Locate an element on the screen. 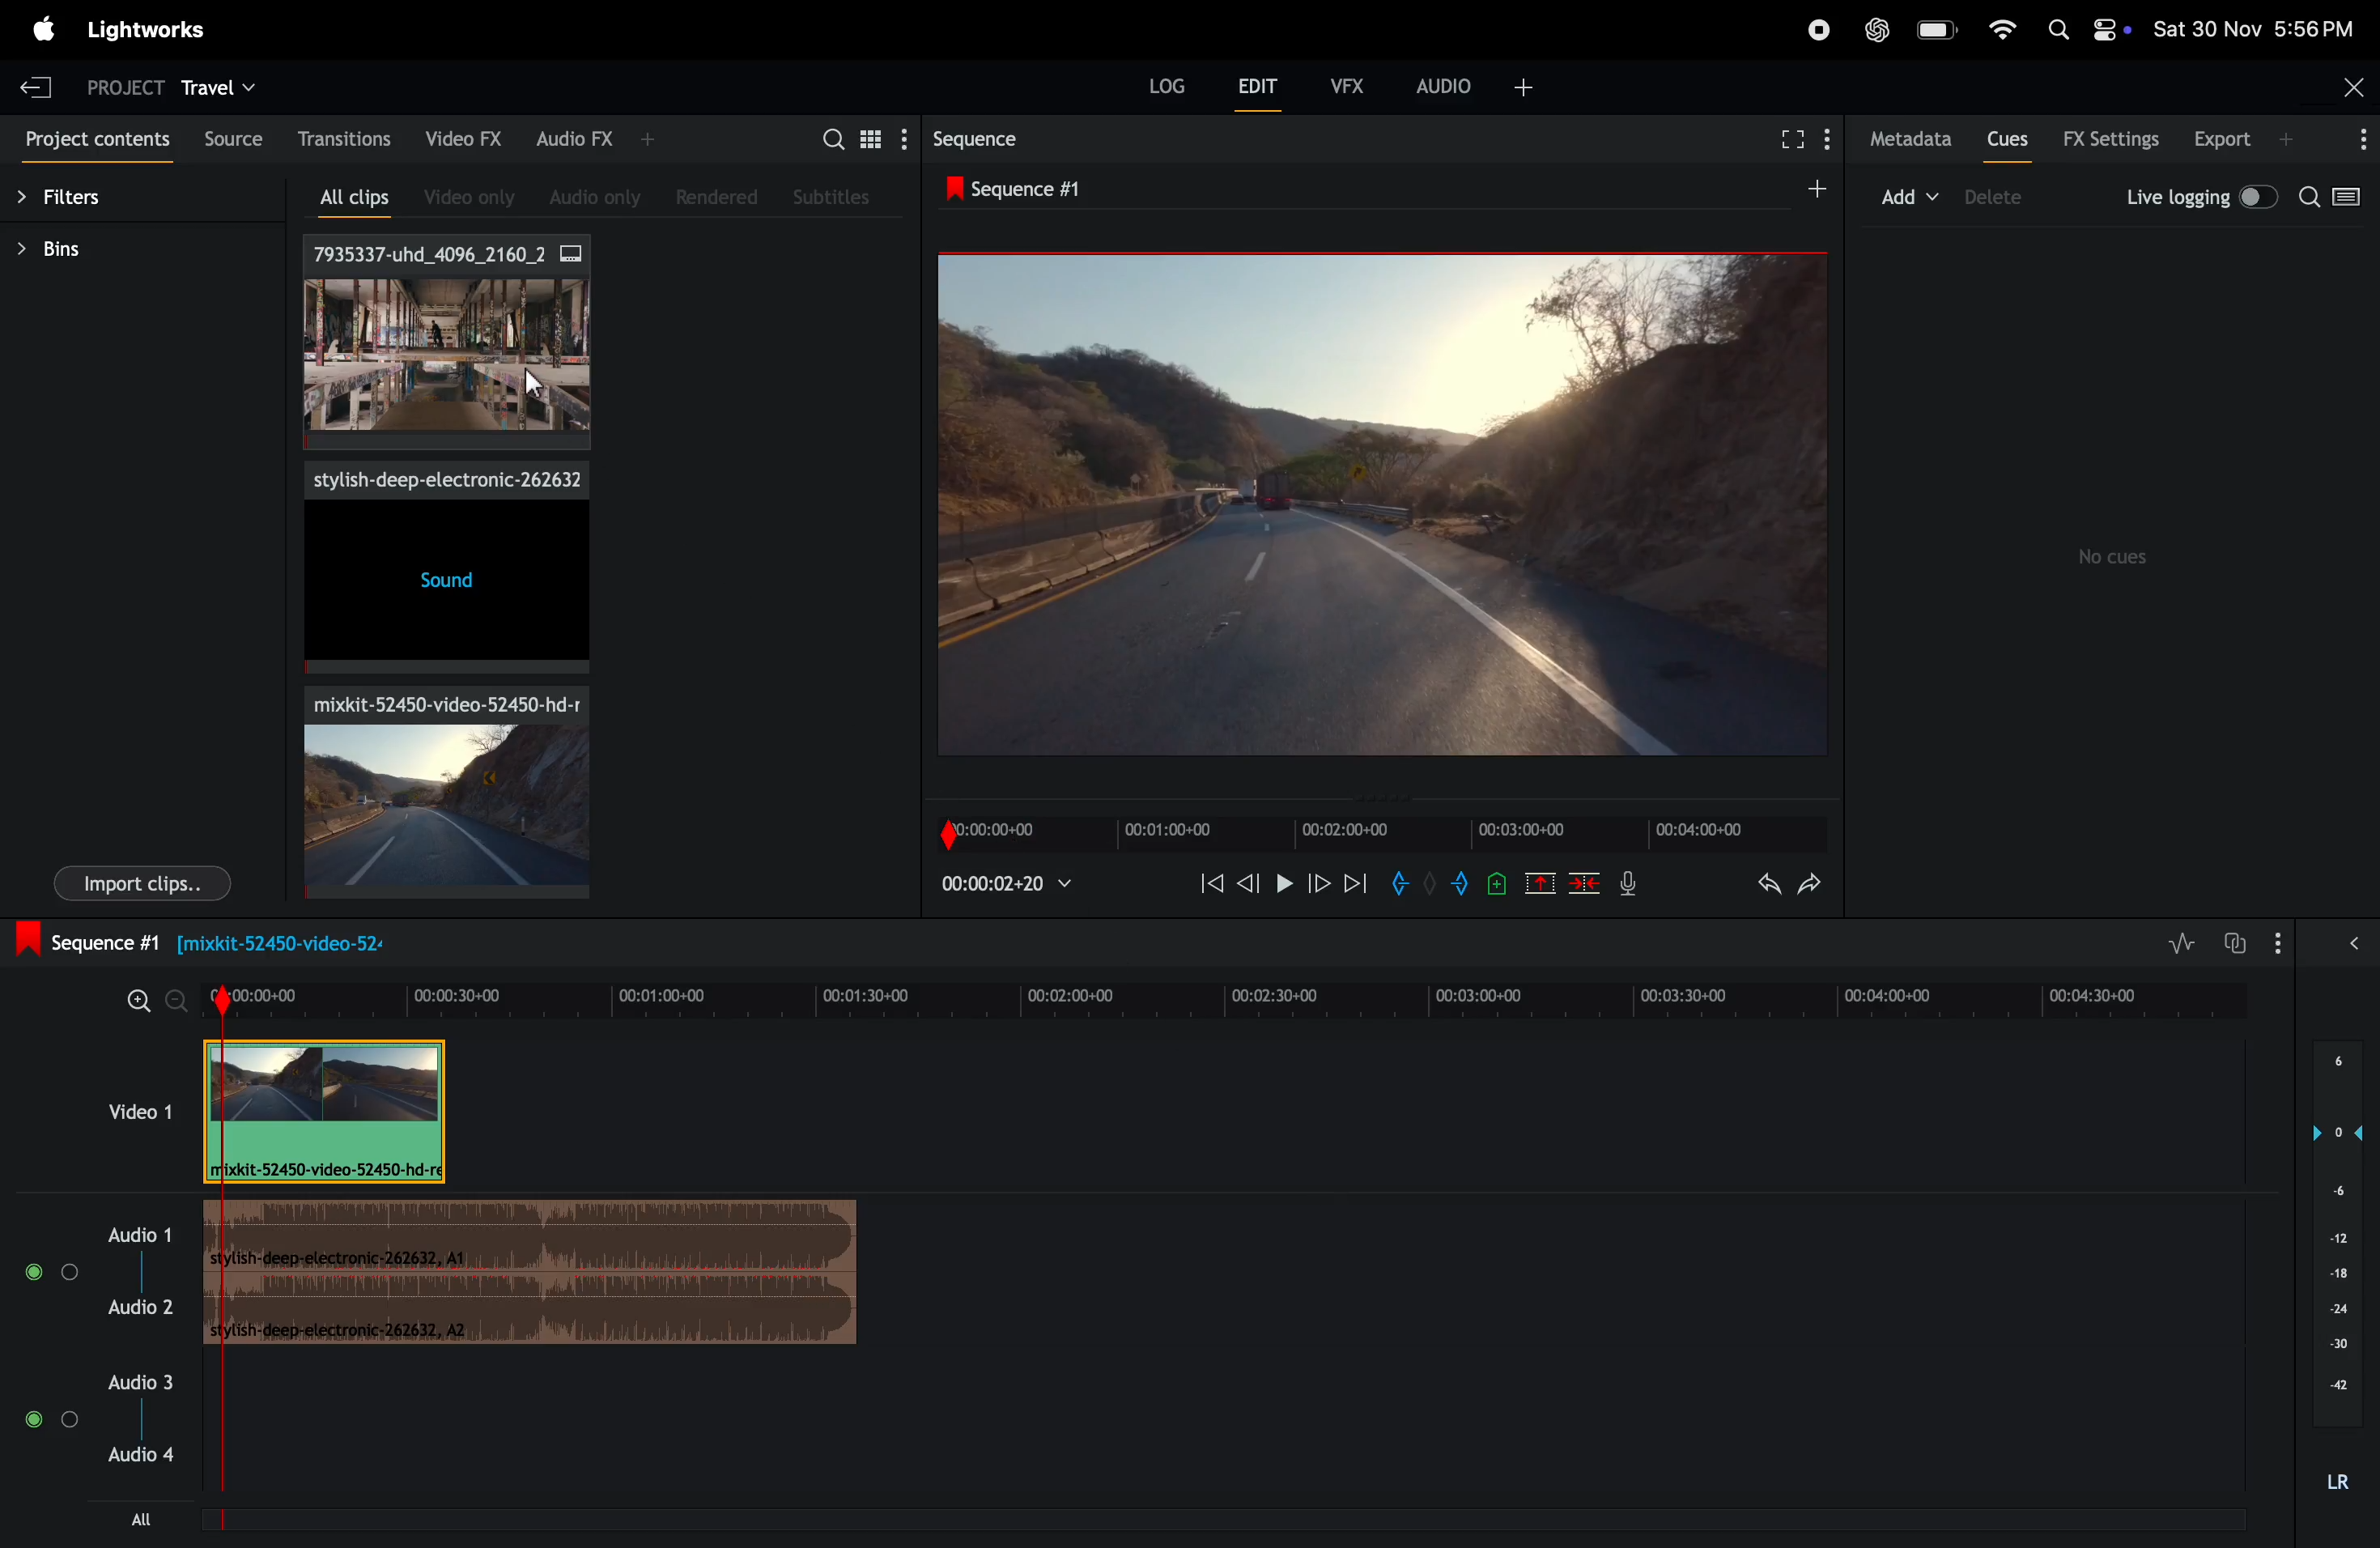  no cues is located at coordinates (2116, 557).